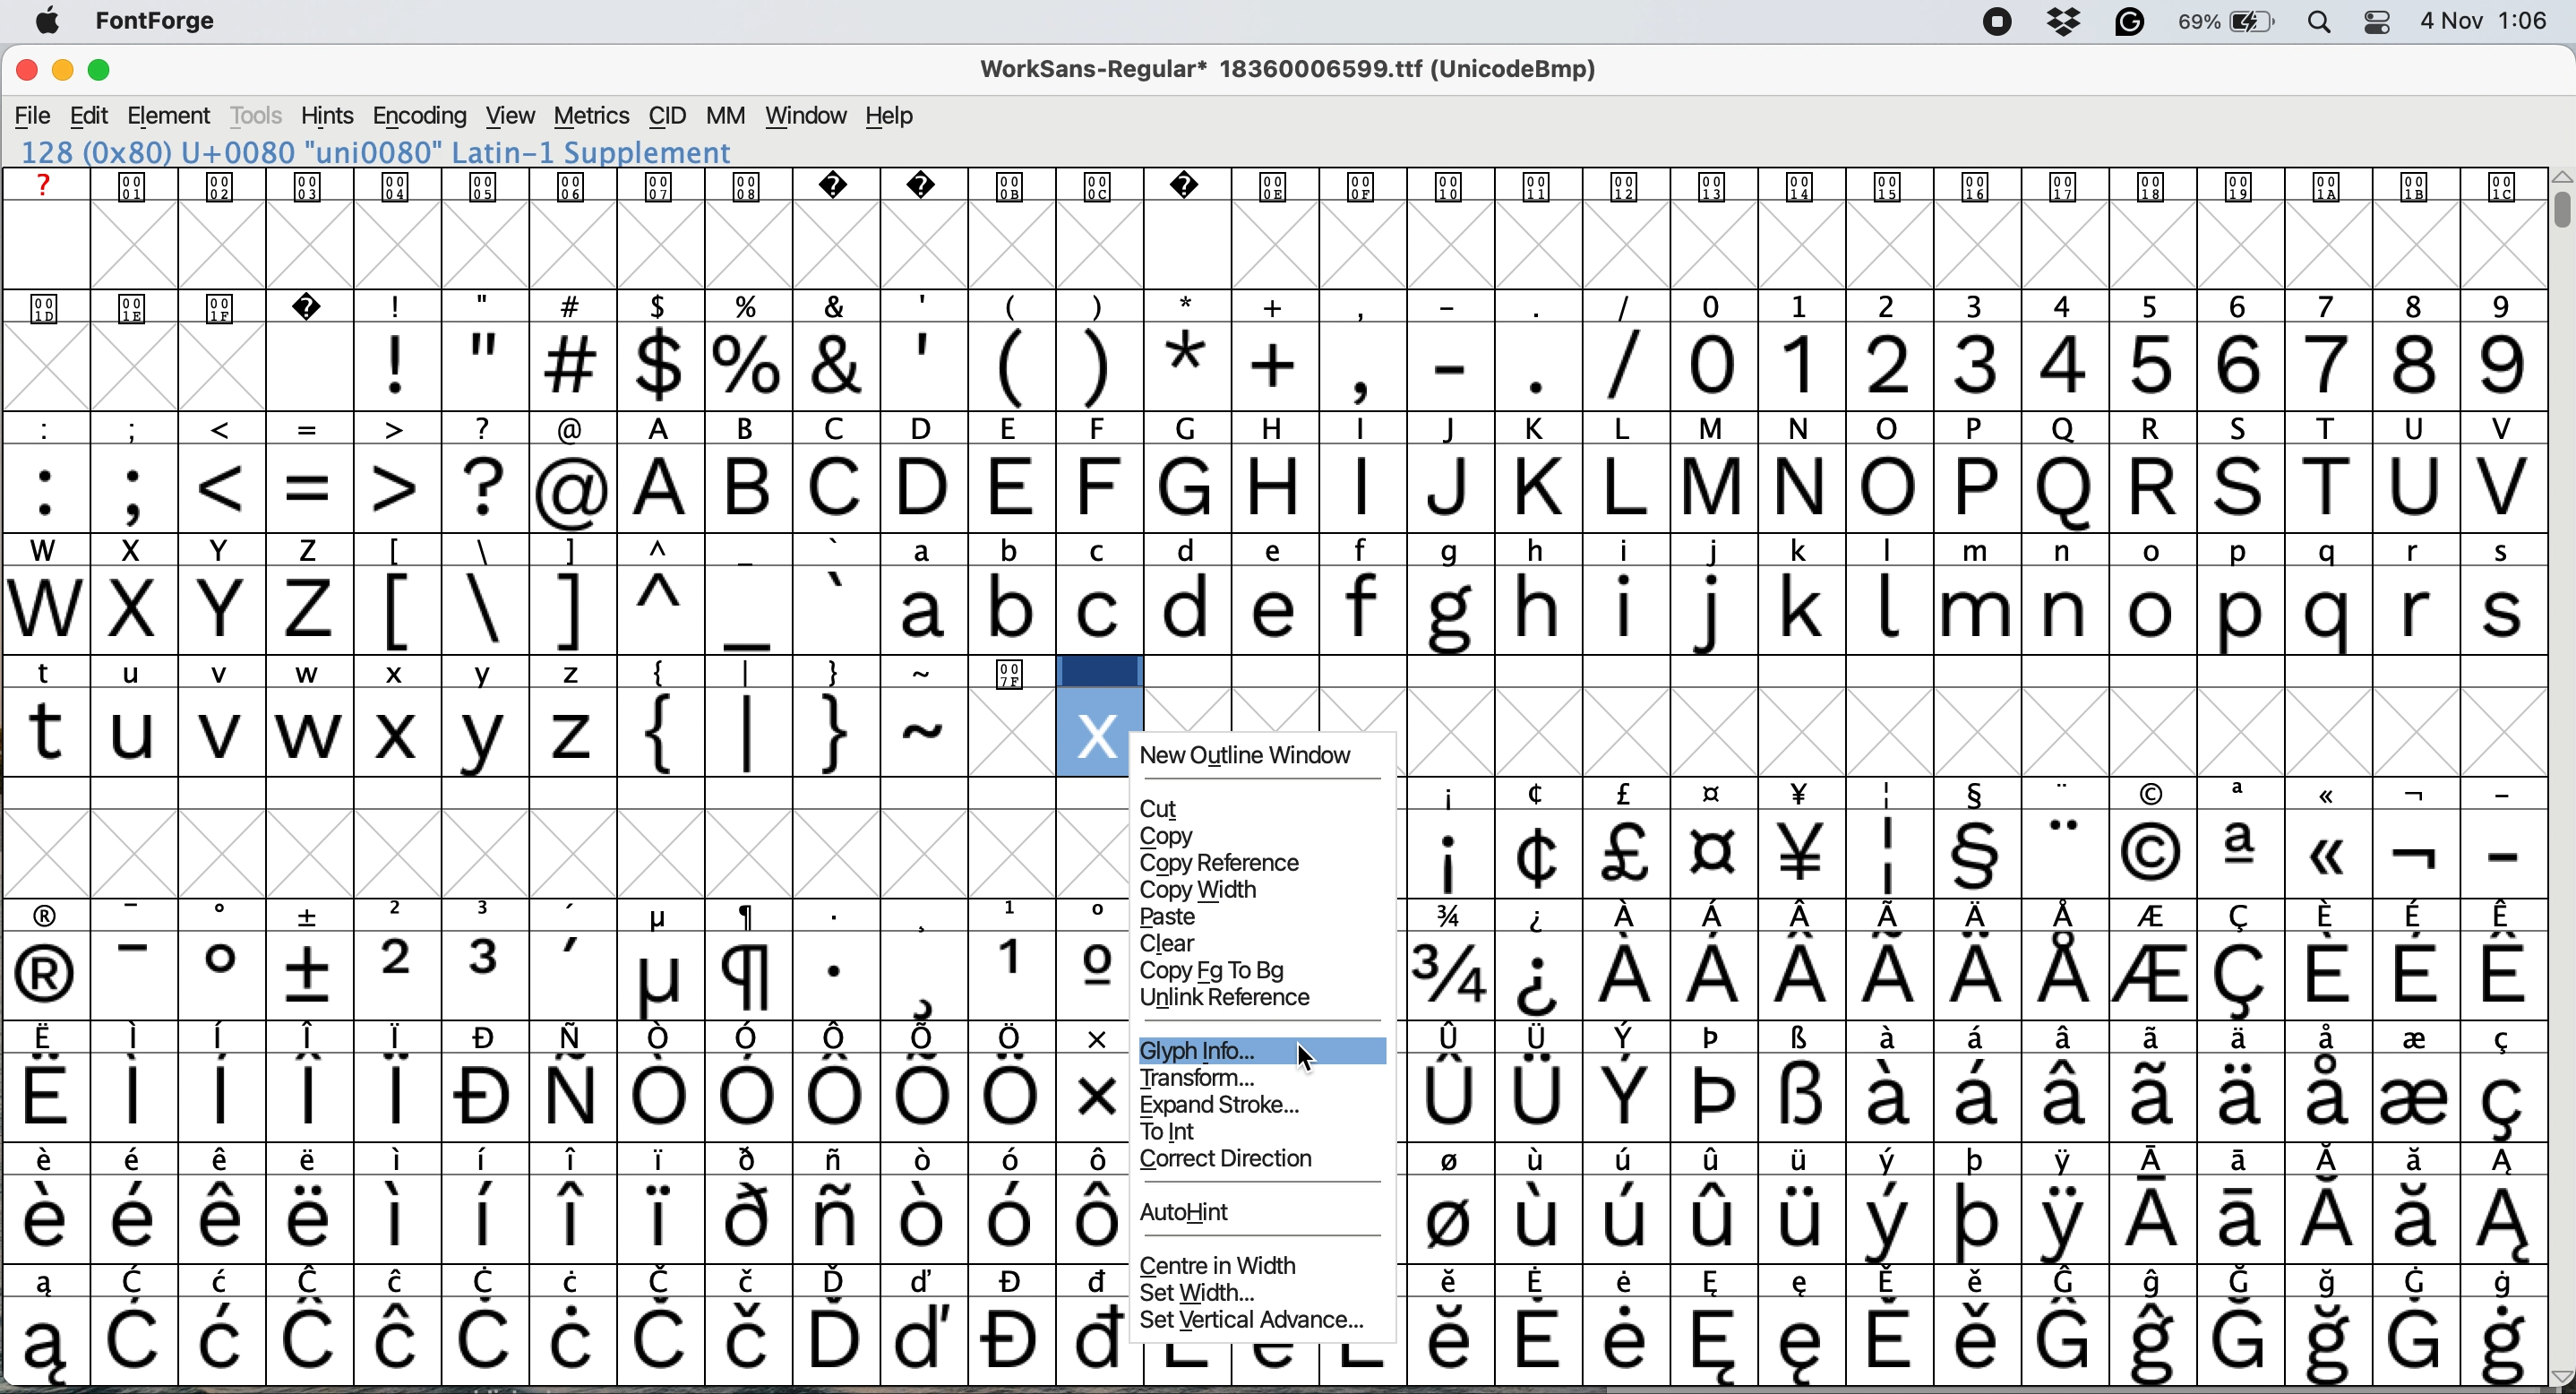 Image resolution: width=2576 pixels, height=1394 pixels. What do you see at coordinates (1009, 366) in the screenshot?
I see `special characters` at bounding box center [1009, 366].